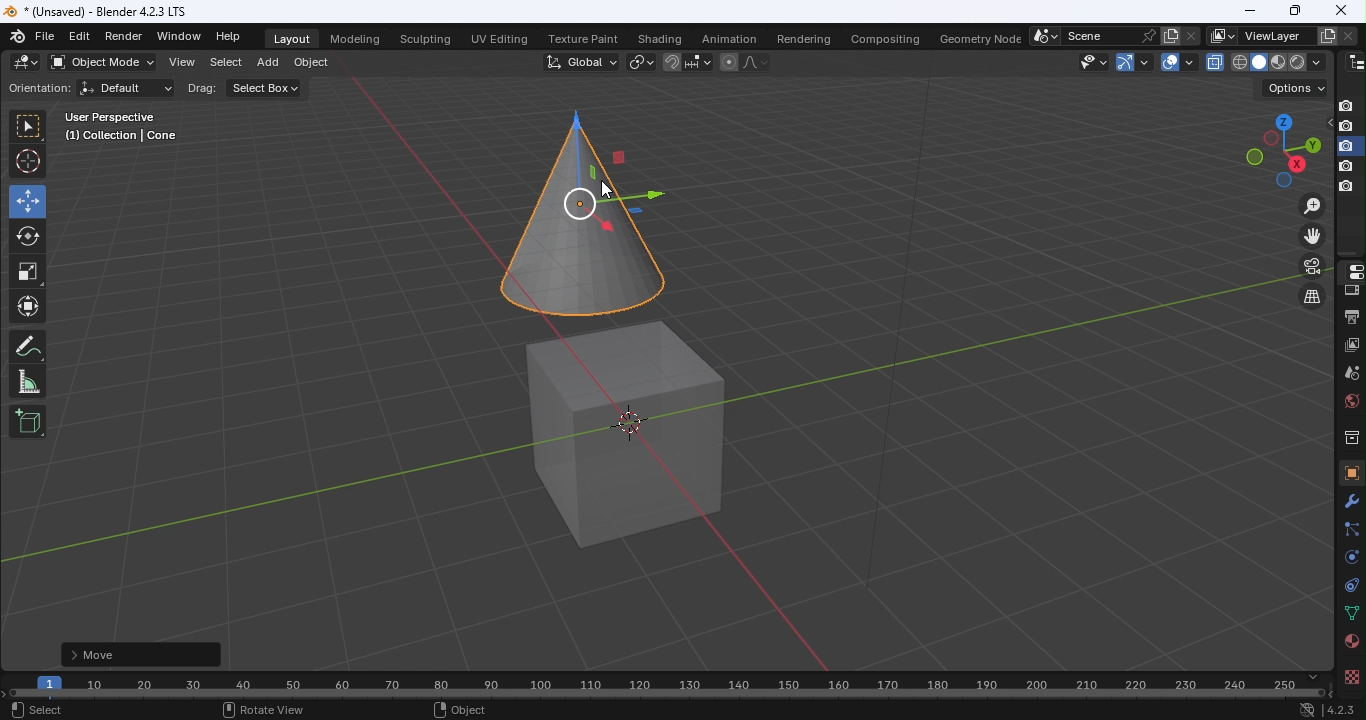 The width and height of the screenshot is (1366, 720). Describe the element at coordinates (1257, 62) in the screenshot. I see `viewpoint shader: solid` at that location.